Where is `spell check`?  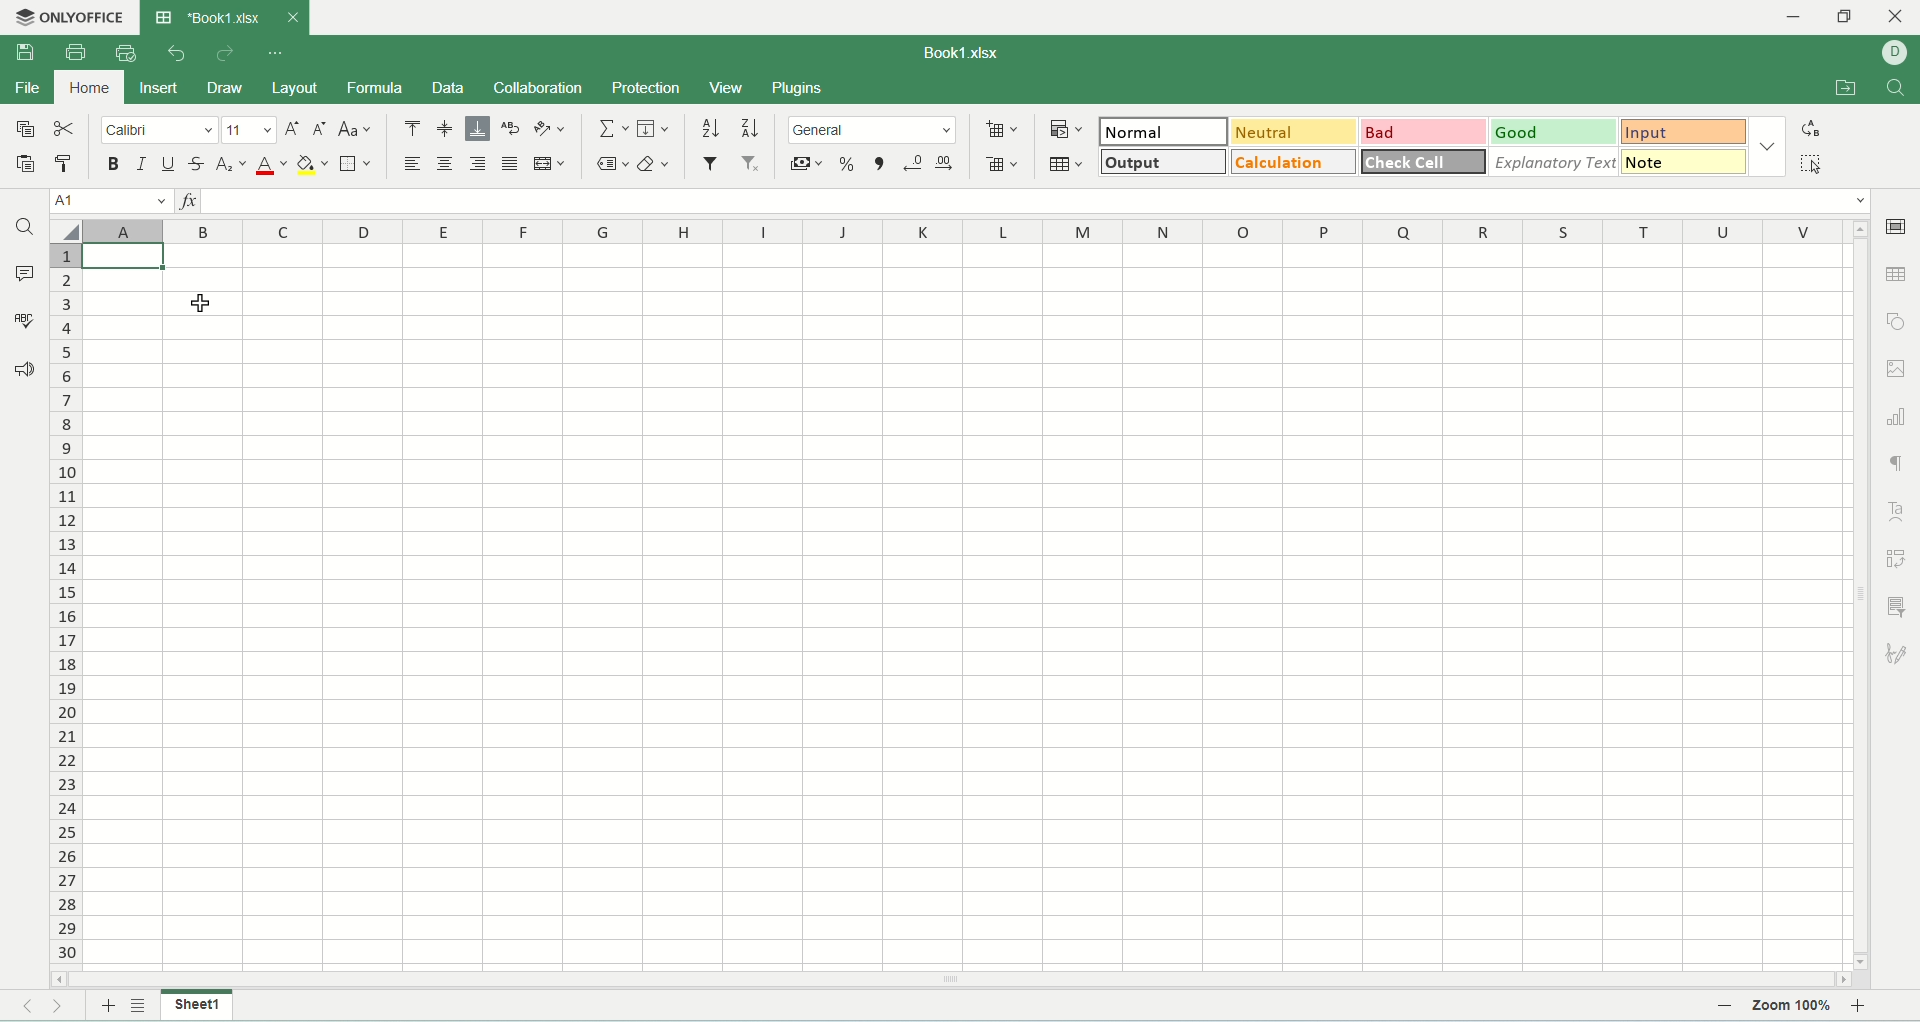
spell check is located at coordinates (23, 319).